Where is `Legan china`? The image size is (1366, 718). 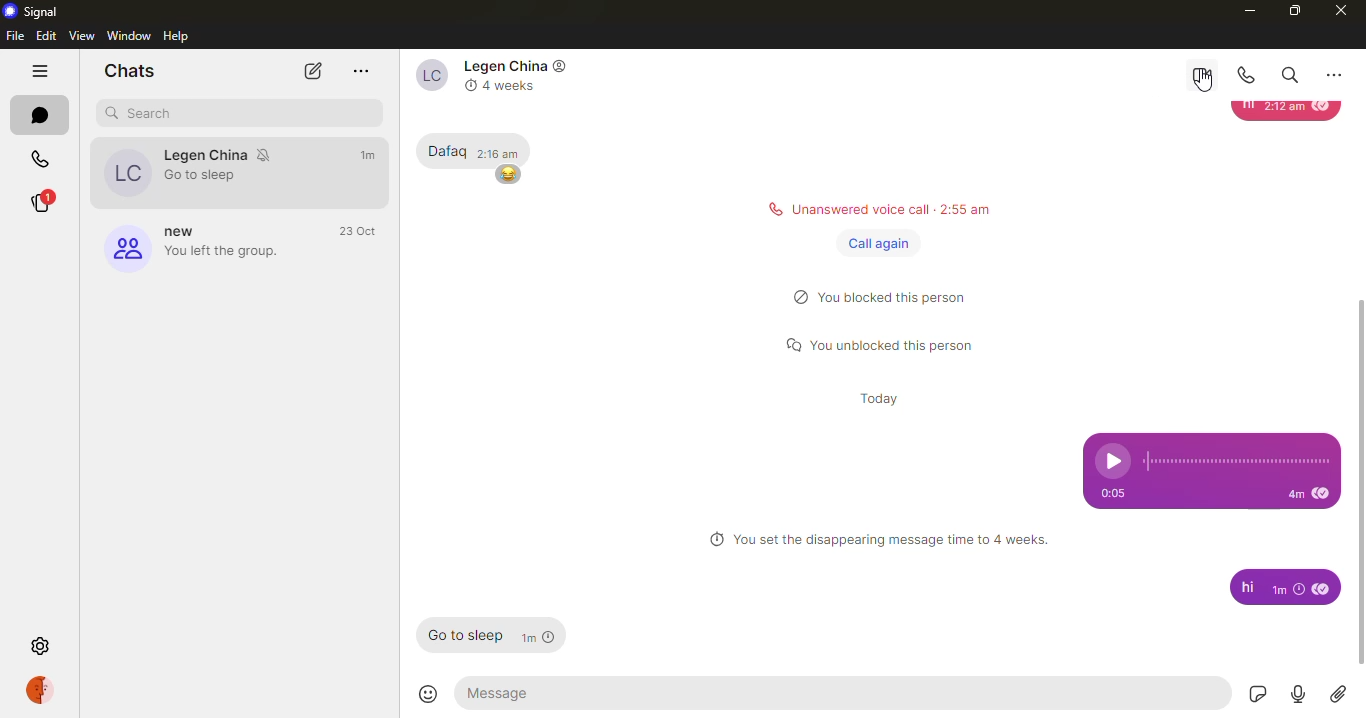 Legan china is located at coordinates (204, 155).